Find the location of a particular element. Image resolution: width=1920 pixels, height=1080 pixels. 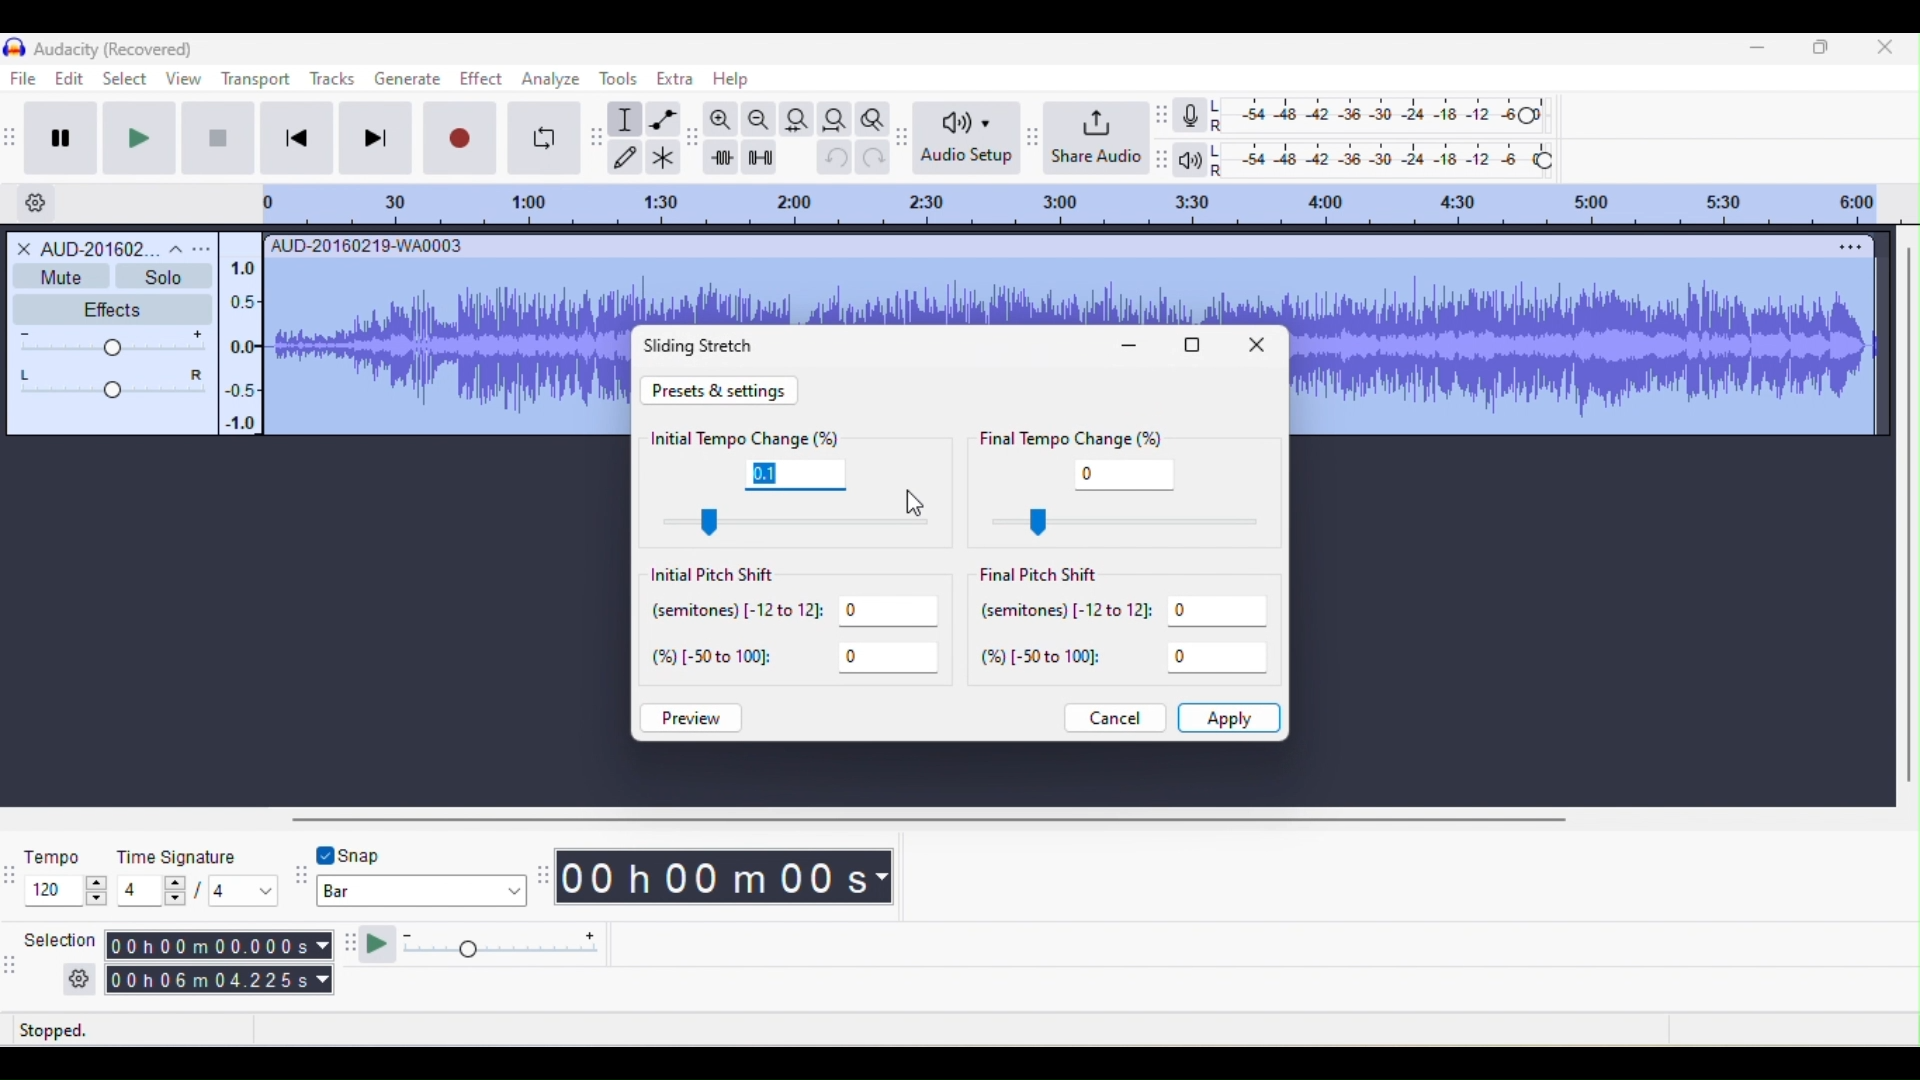

audacity transport toolbar is located at coordinates (12, 136).